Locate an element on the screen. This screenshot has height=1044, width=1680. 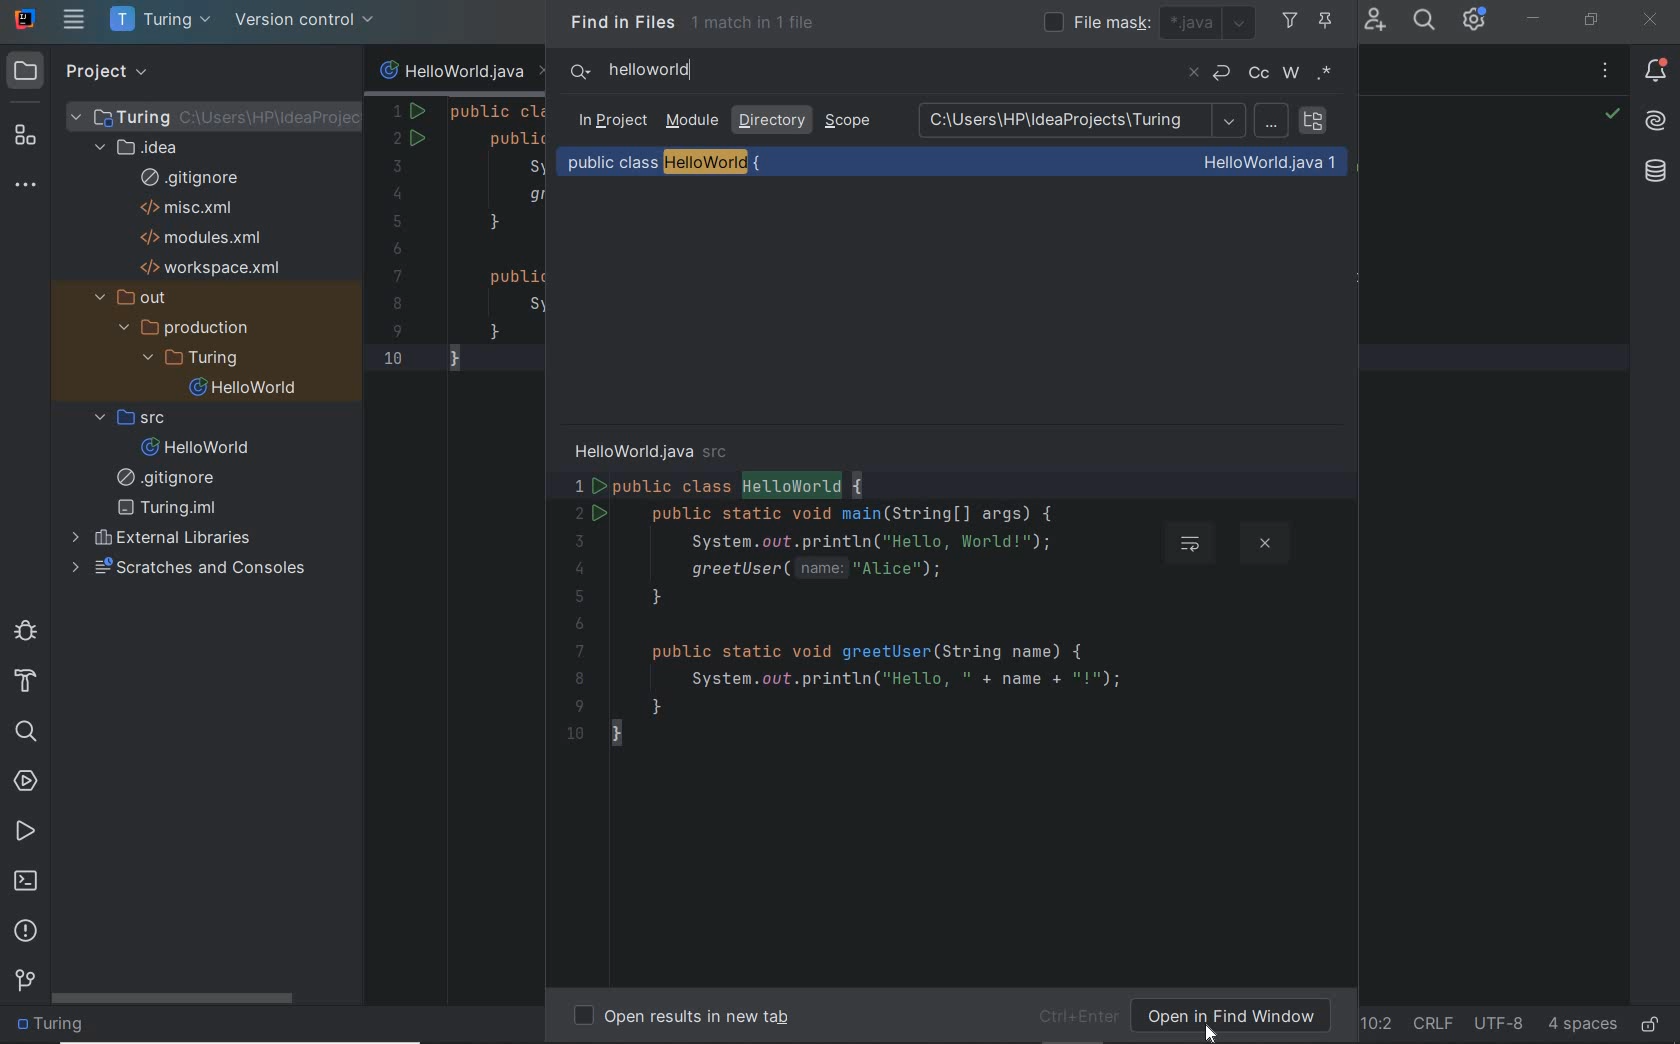
code with me is located at coordinates (1374, 27).